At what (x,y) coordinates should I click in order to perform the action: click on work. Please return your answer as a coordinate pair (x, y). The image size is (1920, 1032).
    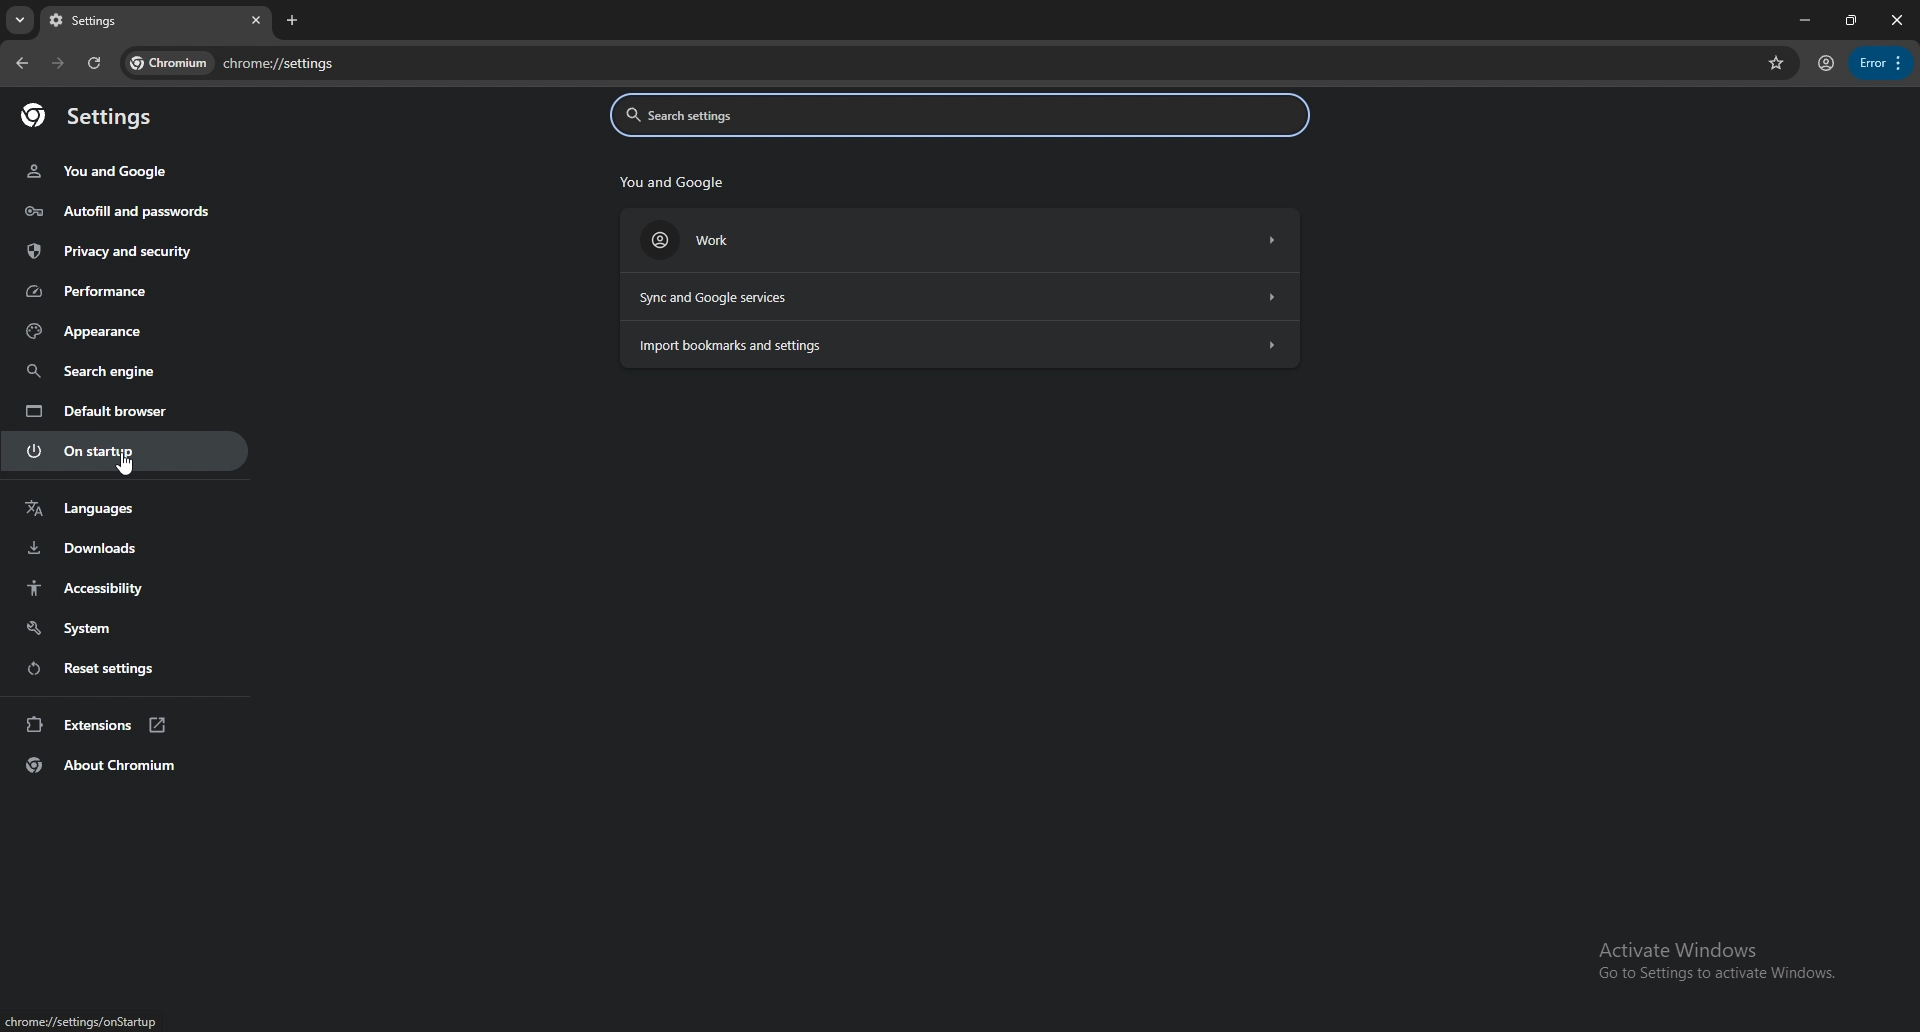
    Looking at the image, I should click on (964, 240).